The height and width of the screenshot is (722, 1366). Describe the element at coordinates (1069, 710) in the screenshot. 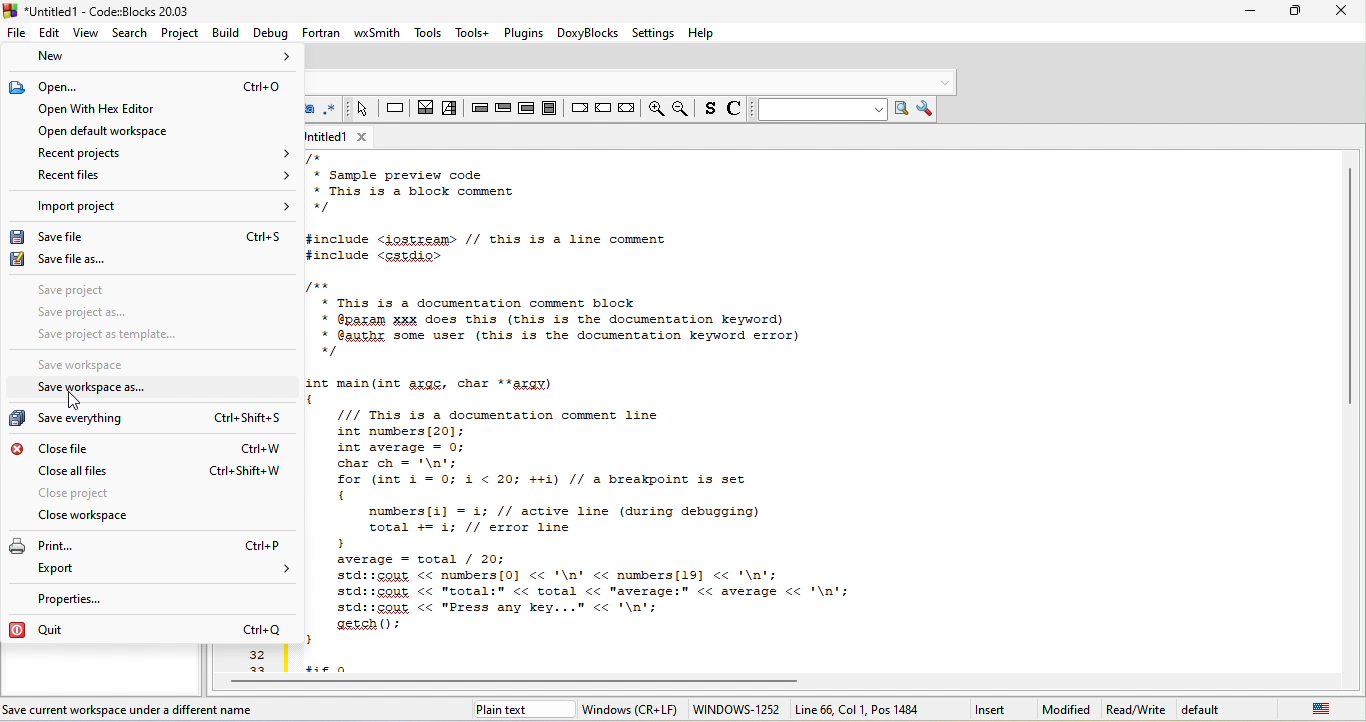

I see `modified` at that location.